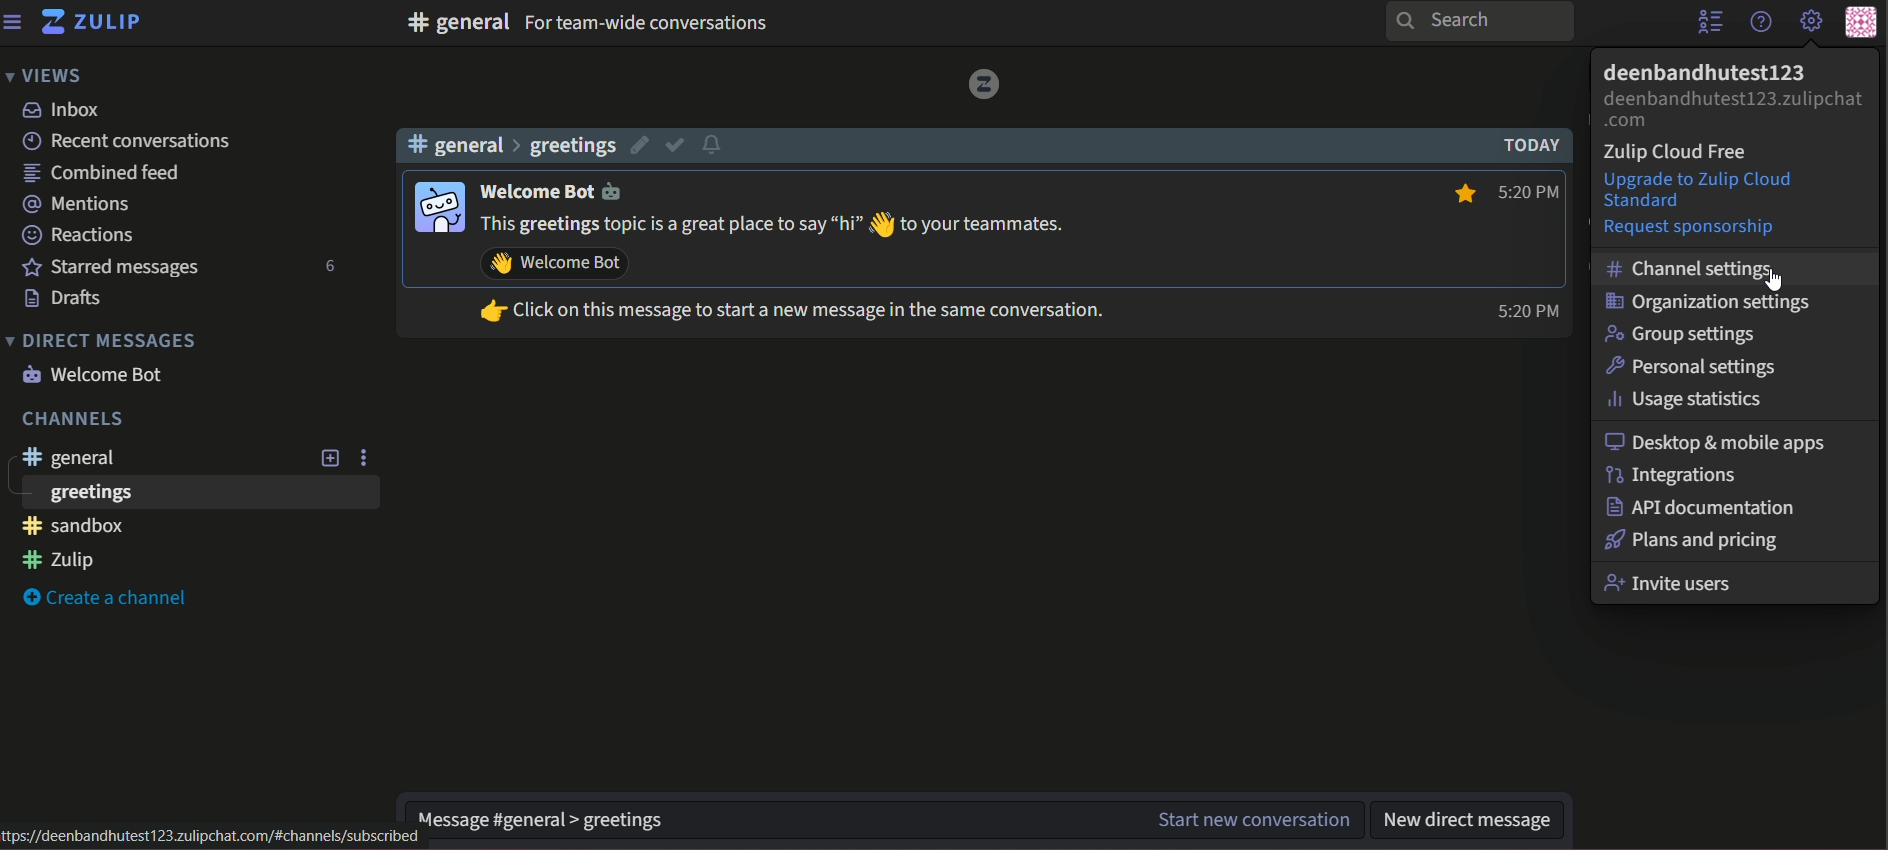 Image resolution: width=1888 pixels, height=850 pixels. Describe the element at coordinates (126, 141) in the screenshot. I see `recent conversations` at that location.